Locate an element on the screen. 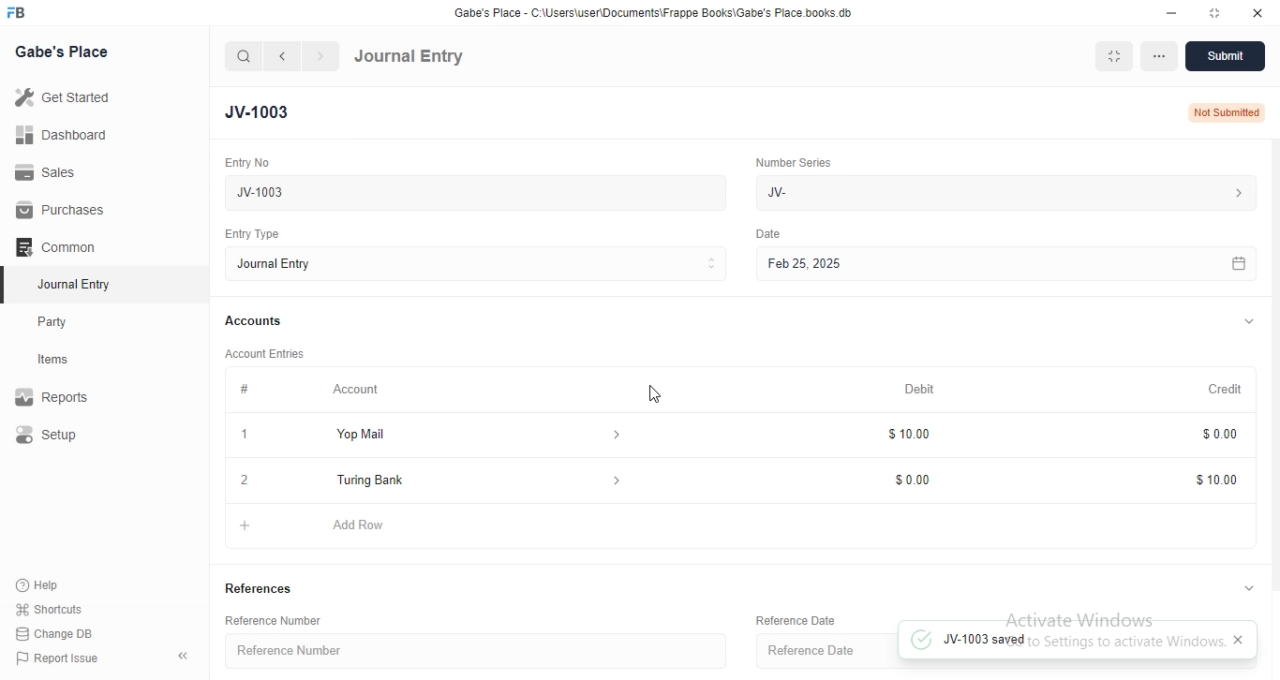  ‘Gabe's Place - C\Users\useriDocuments\Frappe Books\Gabe's Place books. db is located at coordinates (650, 10).